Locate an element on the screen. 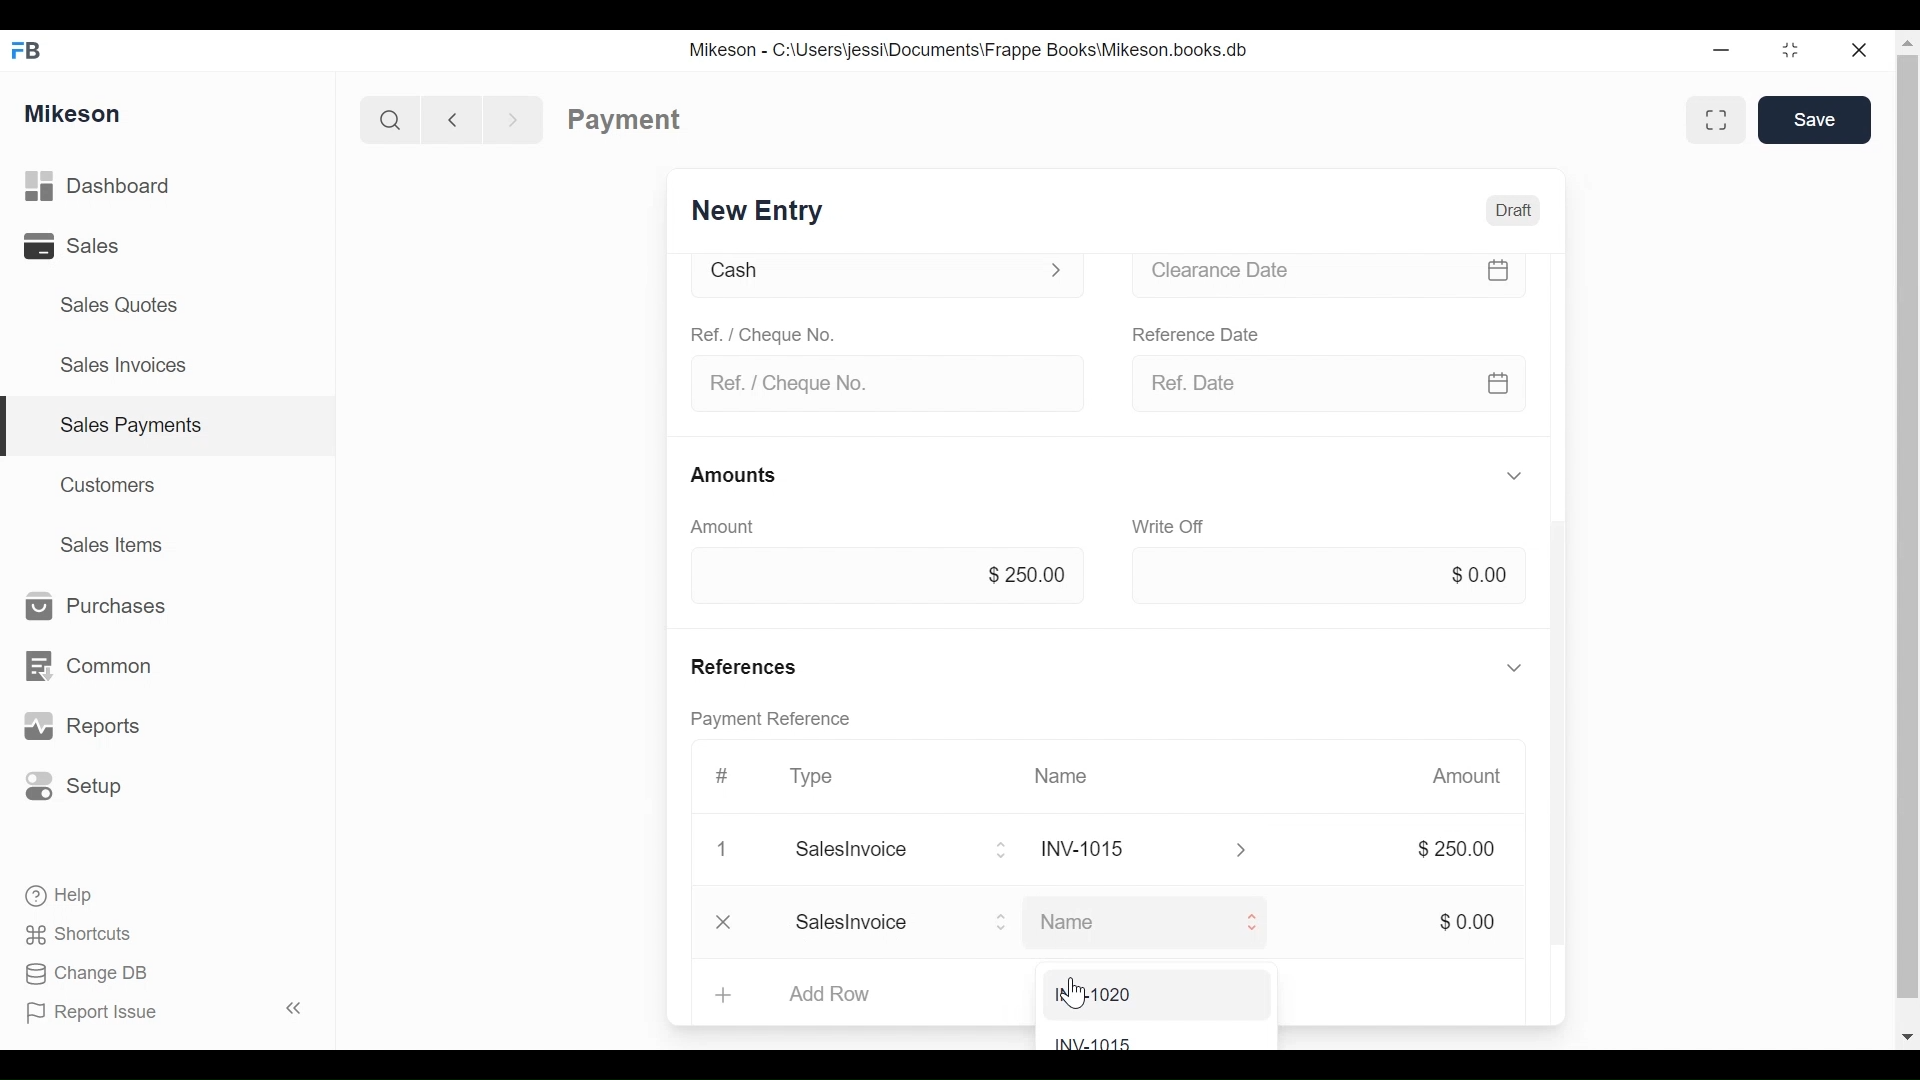 The width and height of the screenshot is (1920, 1080). Ref date is located at coordinates (1348, 386).